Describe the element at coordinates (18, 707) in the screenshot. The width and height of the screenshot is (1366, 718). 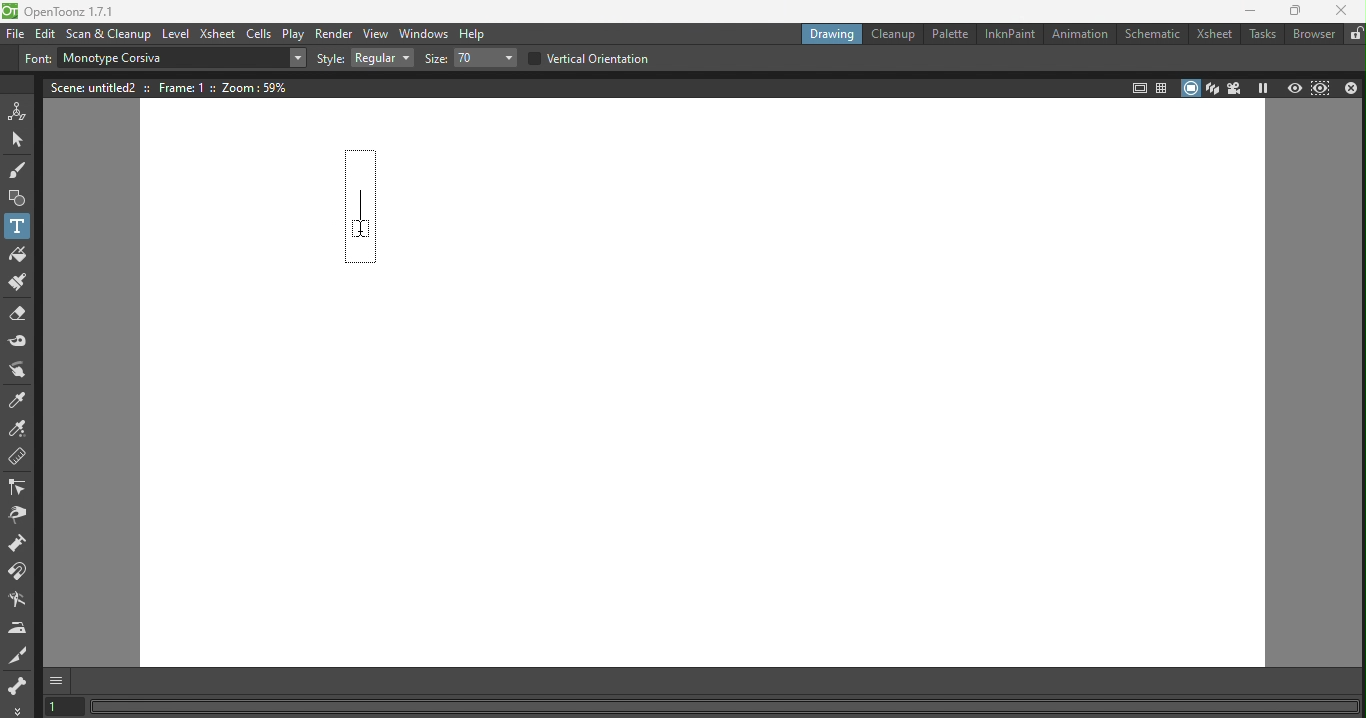
I see `More options` at that location.